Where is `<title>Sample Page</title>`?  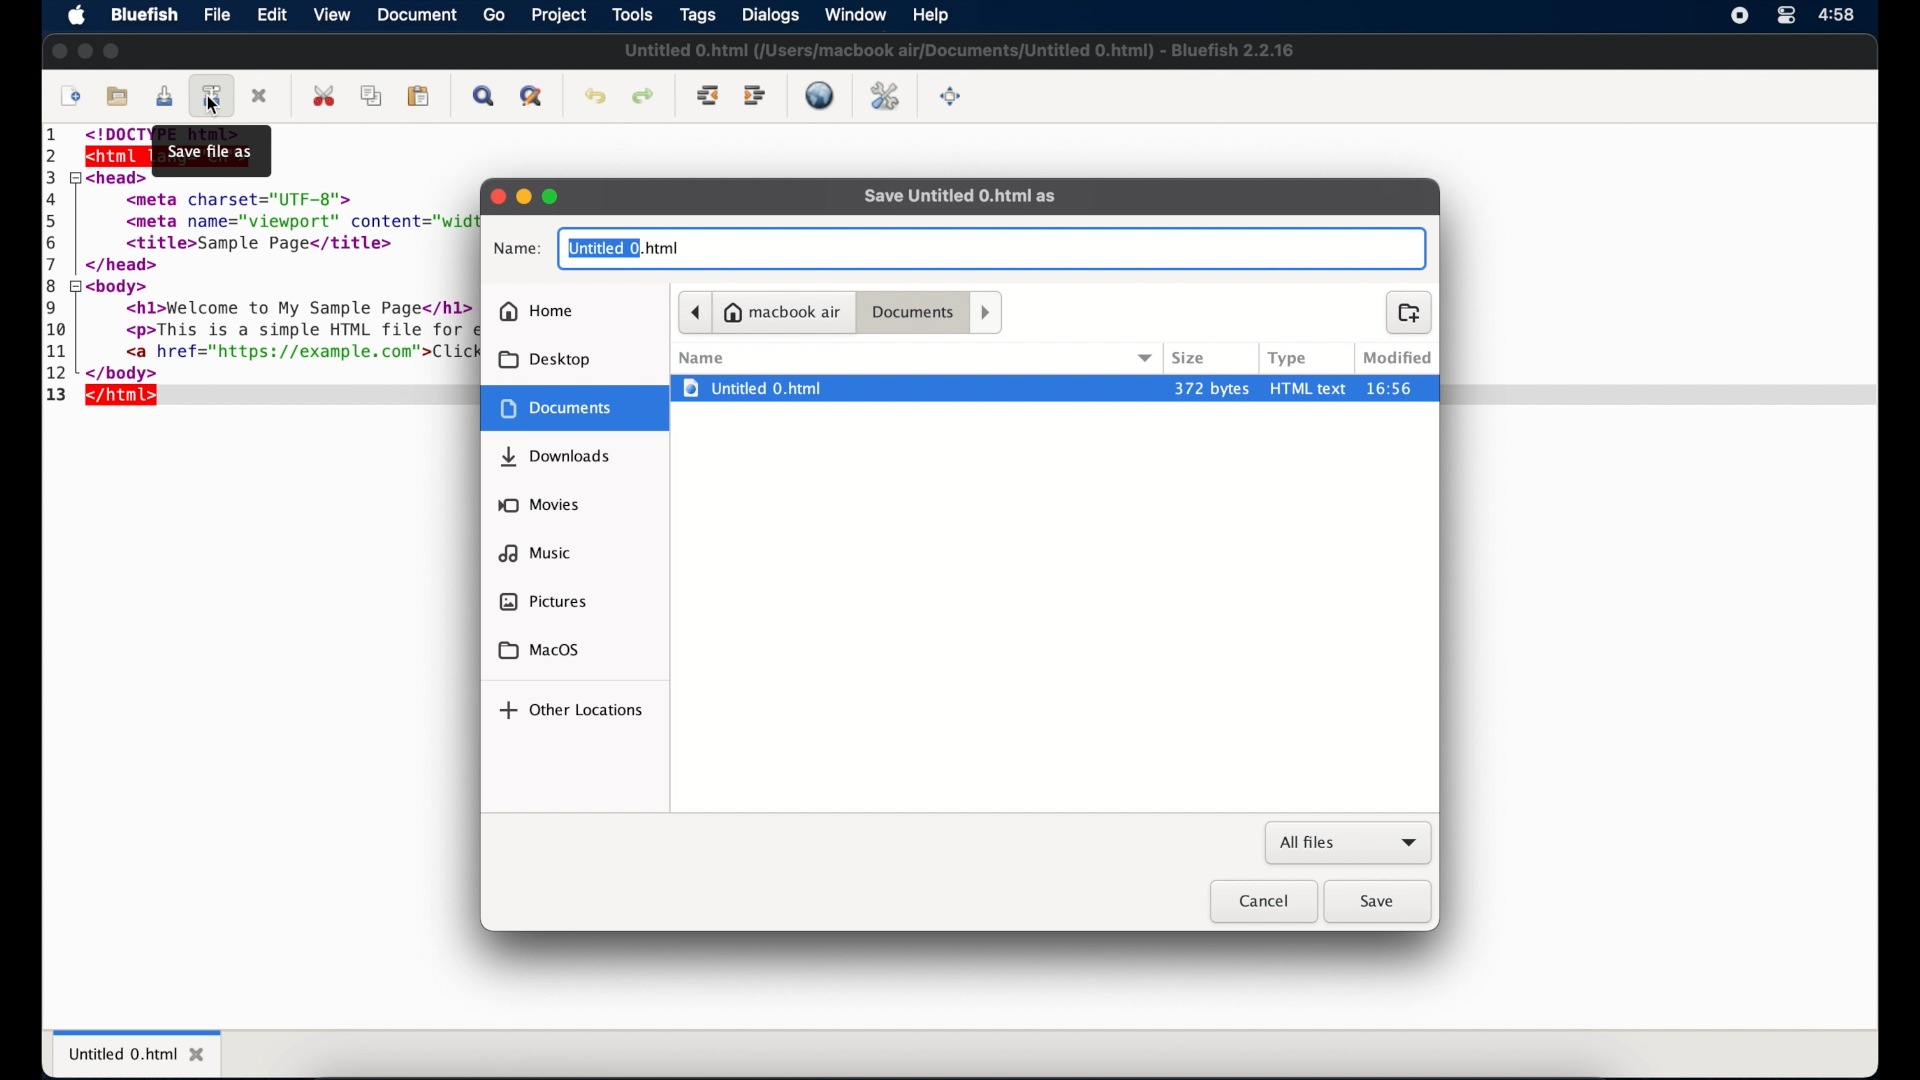 <title>Sample Page</title> is located at coordinates (249, 244).